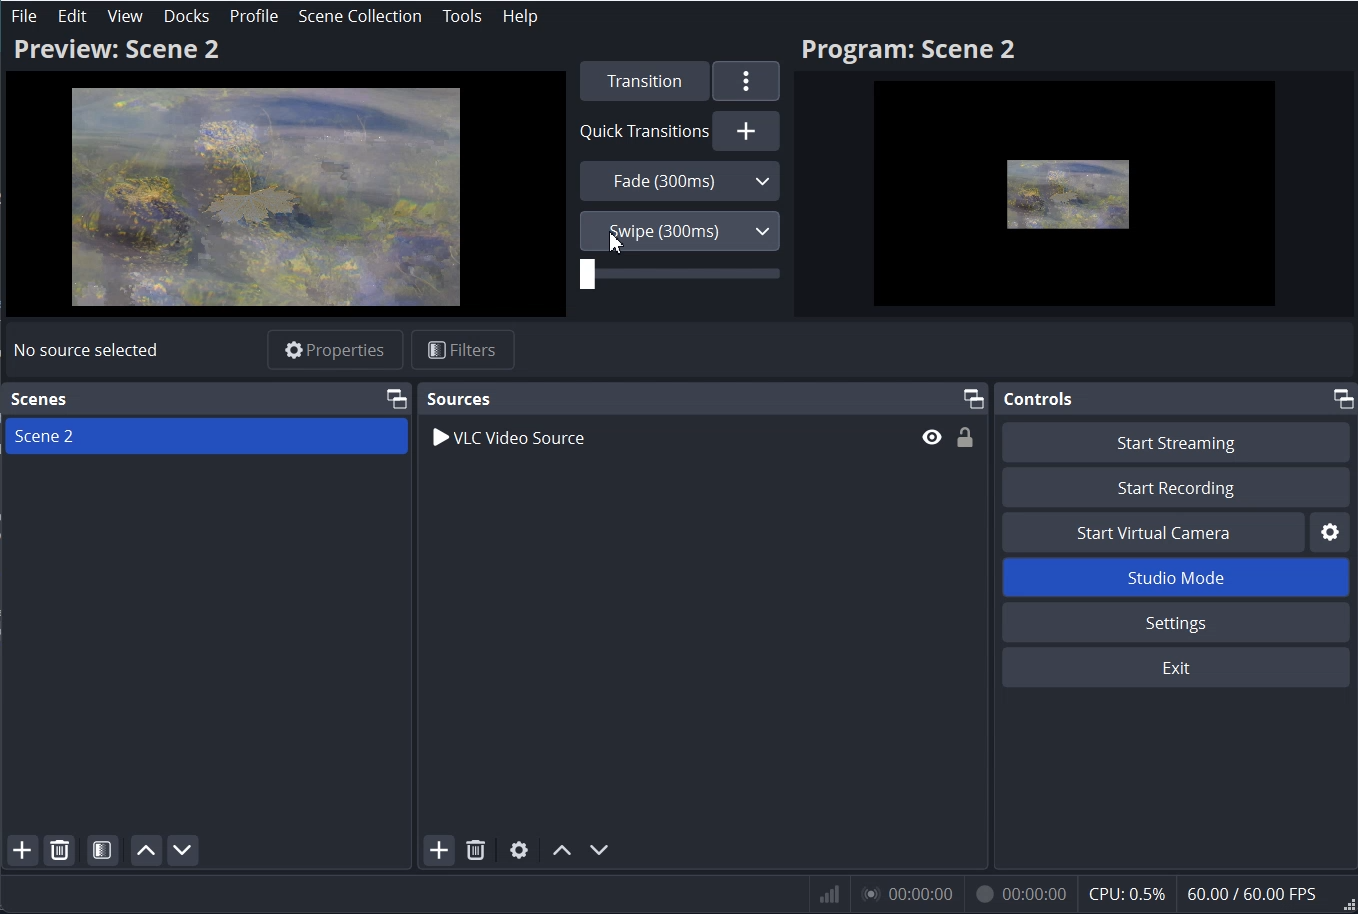  Describe the element at coordinates (1179, 576) in the screenshot. I see `Studio Mode` at that location.